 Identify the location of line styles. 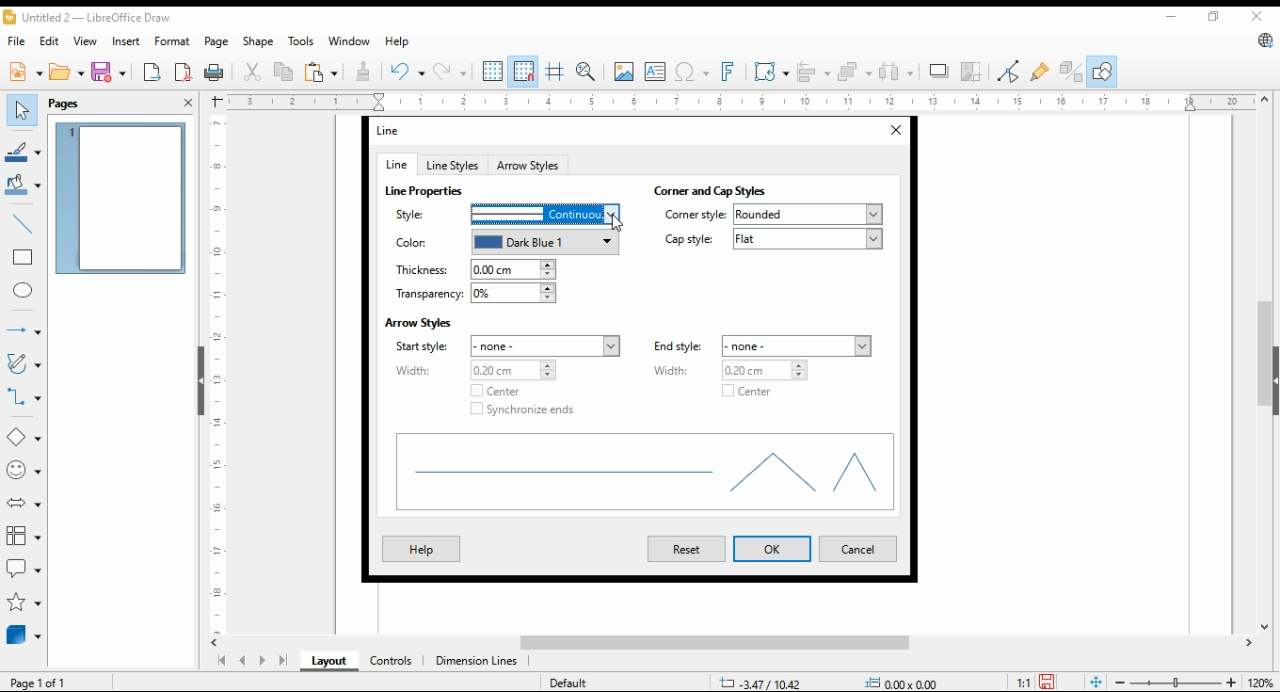
(451, 165).